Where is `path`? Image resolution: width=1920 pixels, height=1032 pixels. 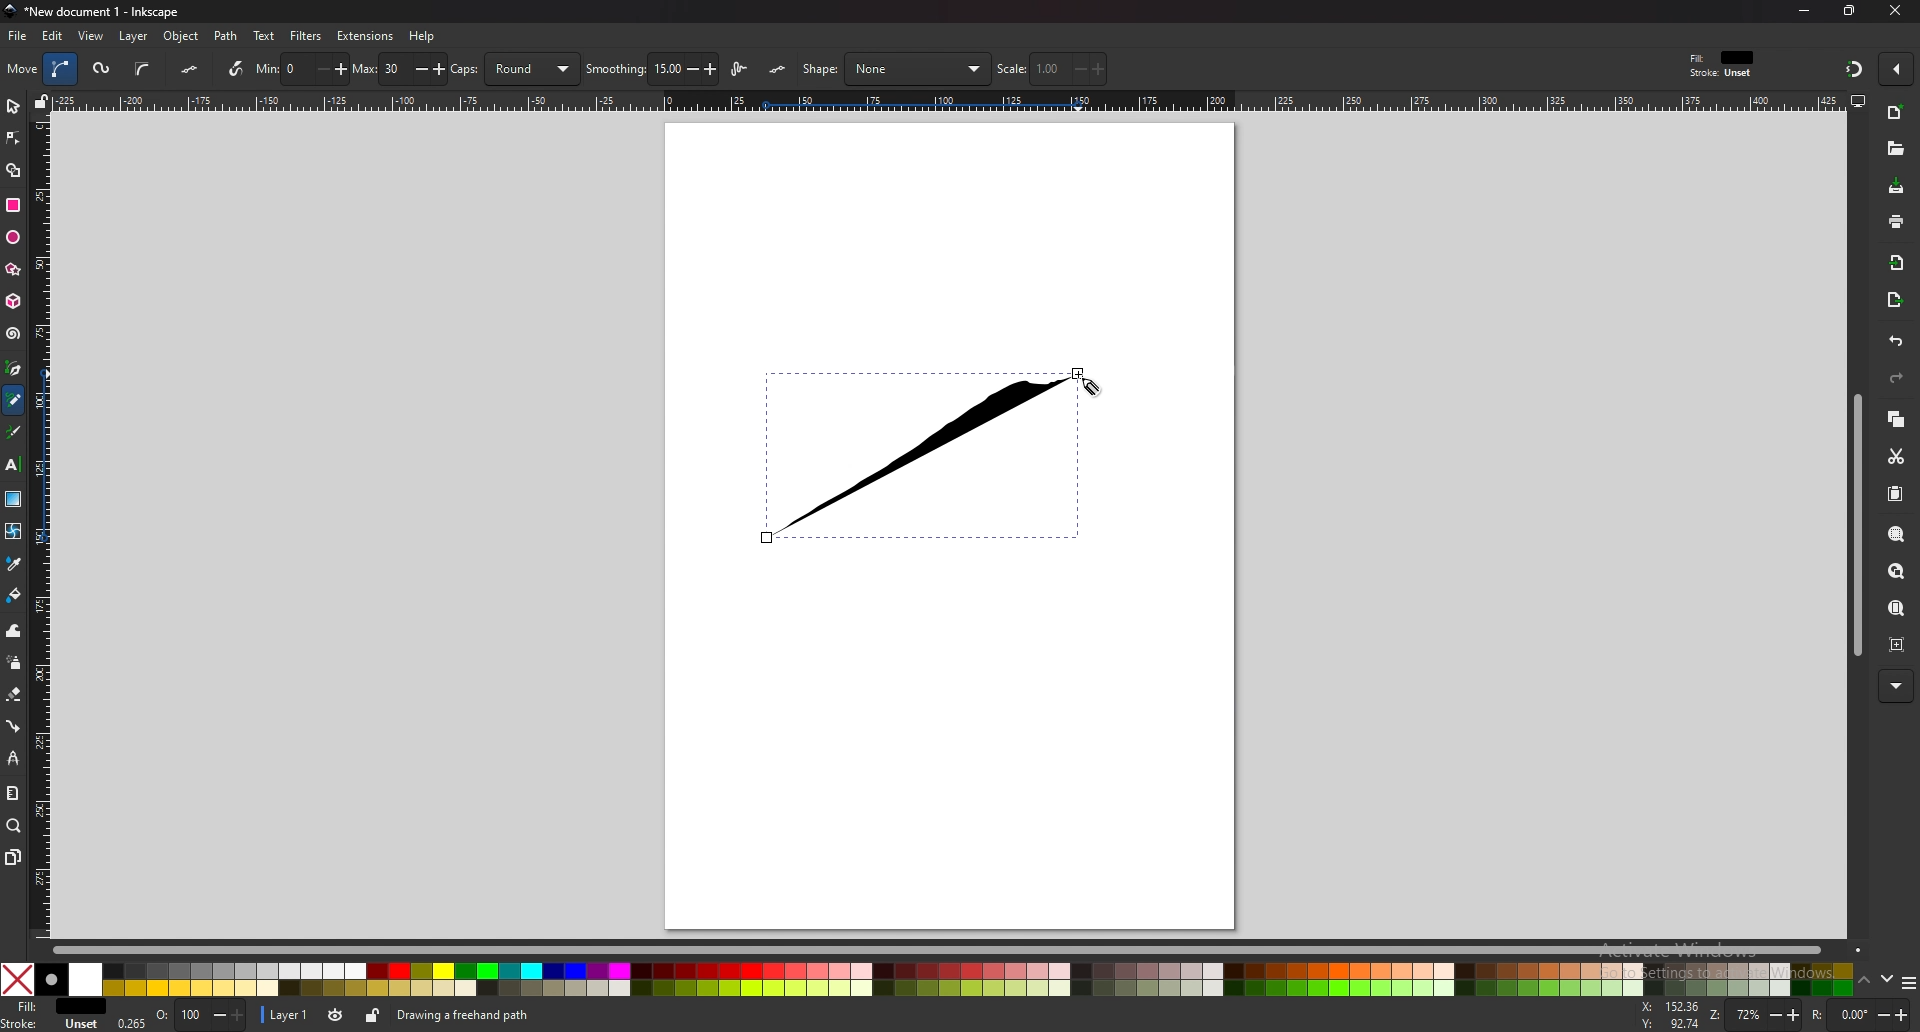
path is located at coordinates (227, 36).